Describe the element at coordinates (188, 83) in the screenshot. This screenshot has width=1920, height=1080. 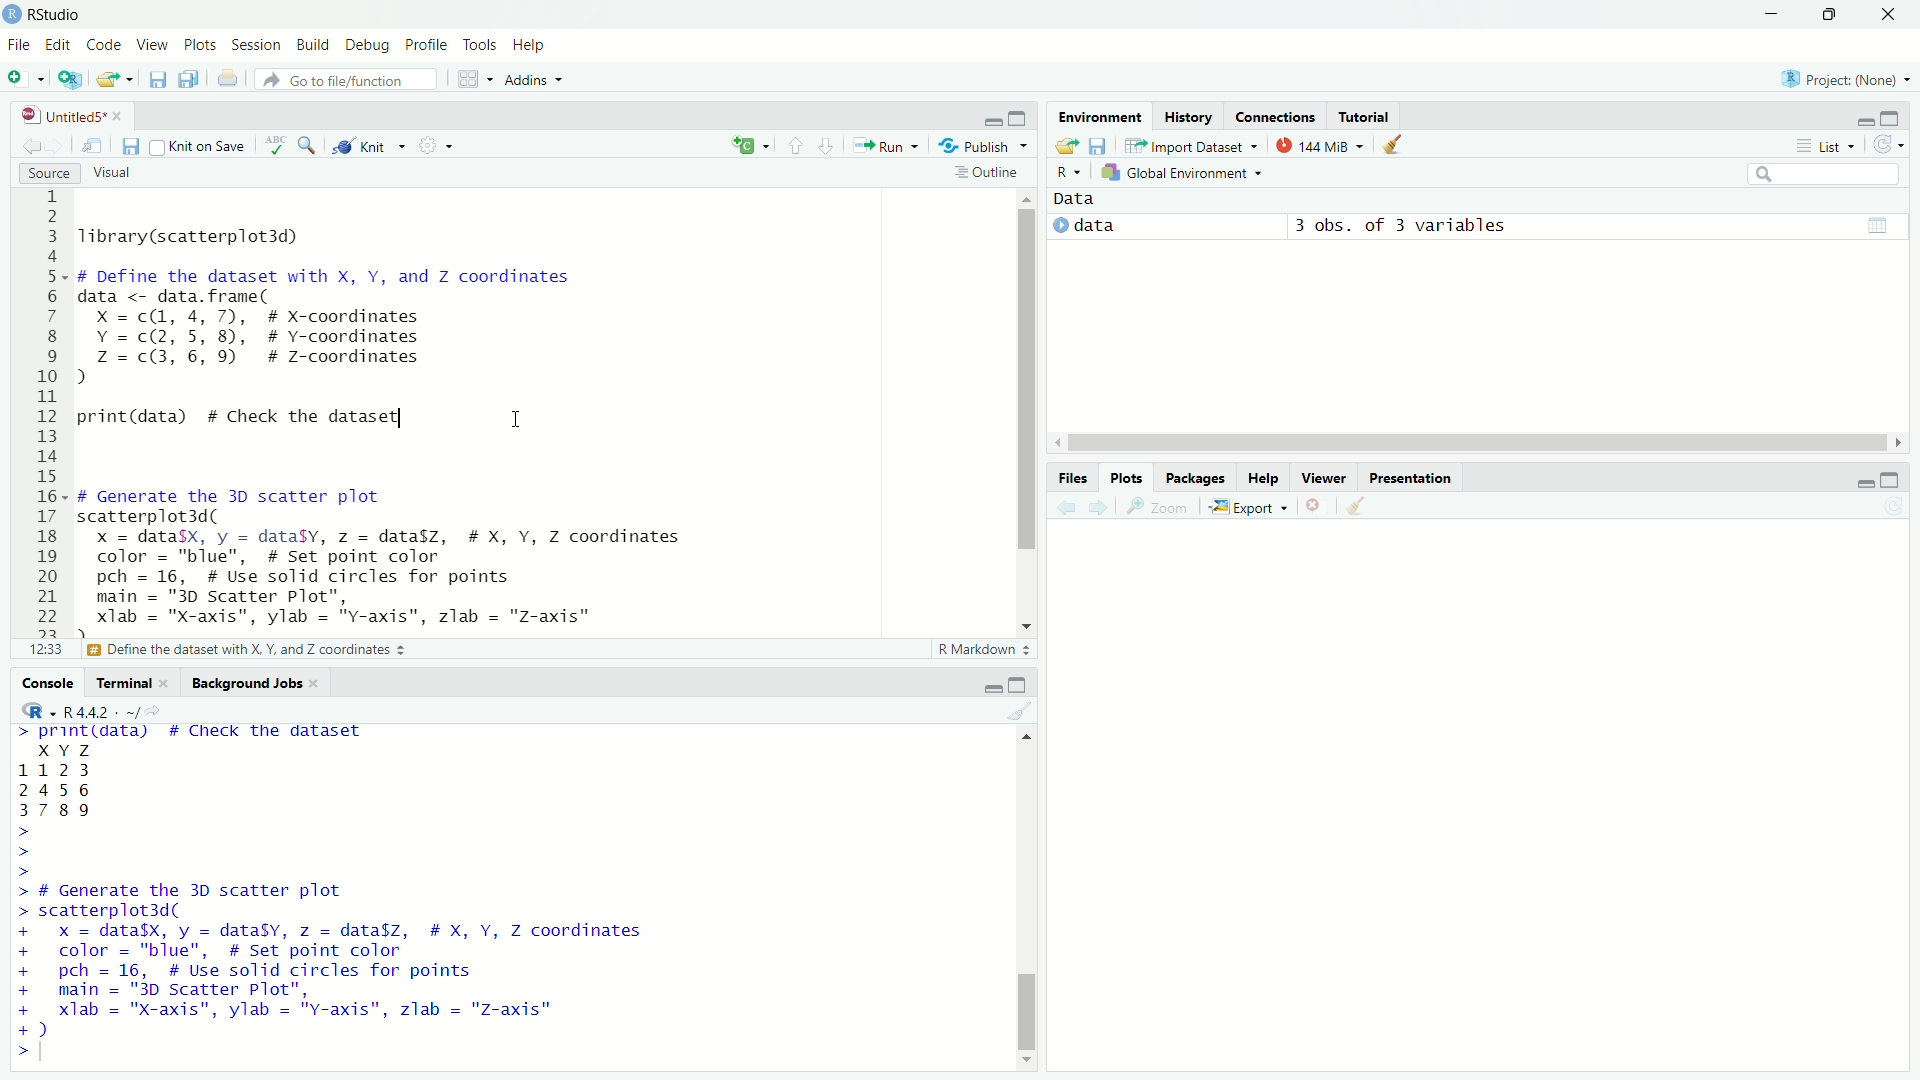
I see `save all open documents` at that location.